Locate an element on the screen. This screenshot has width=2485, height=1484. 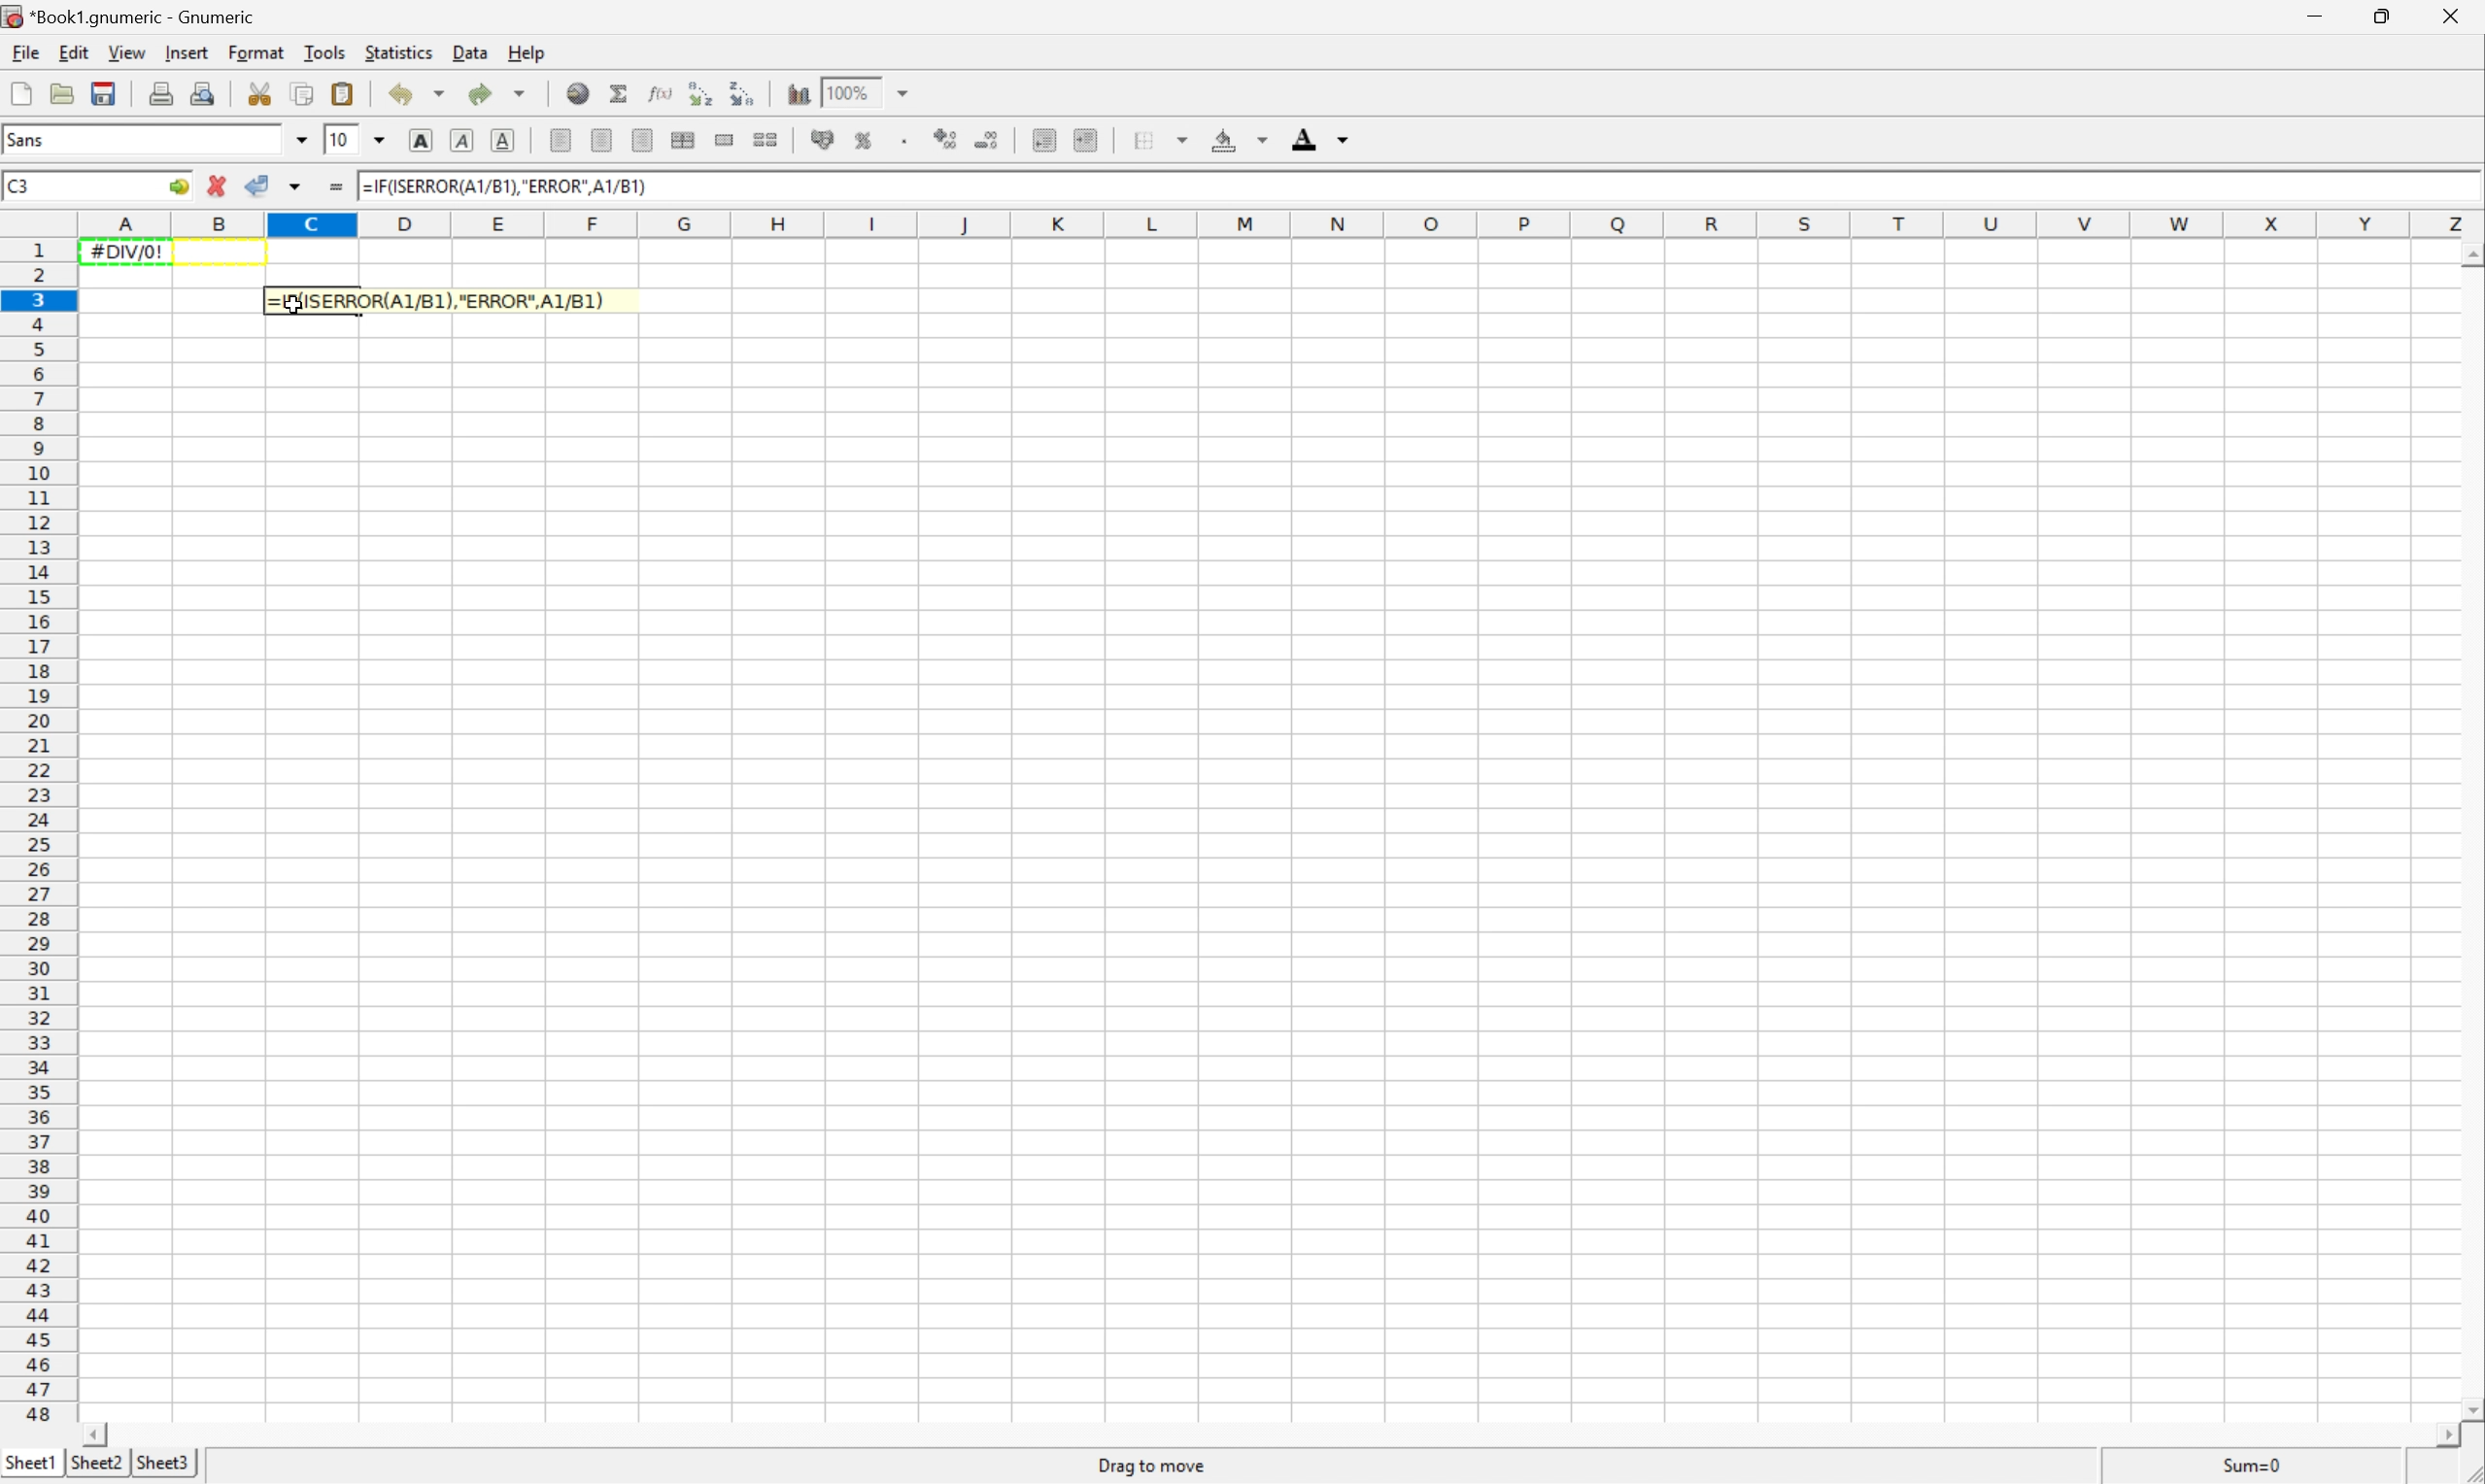
split merged ranges of cells is located at coordinates (769, 140).